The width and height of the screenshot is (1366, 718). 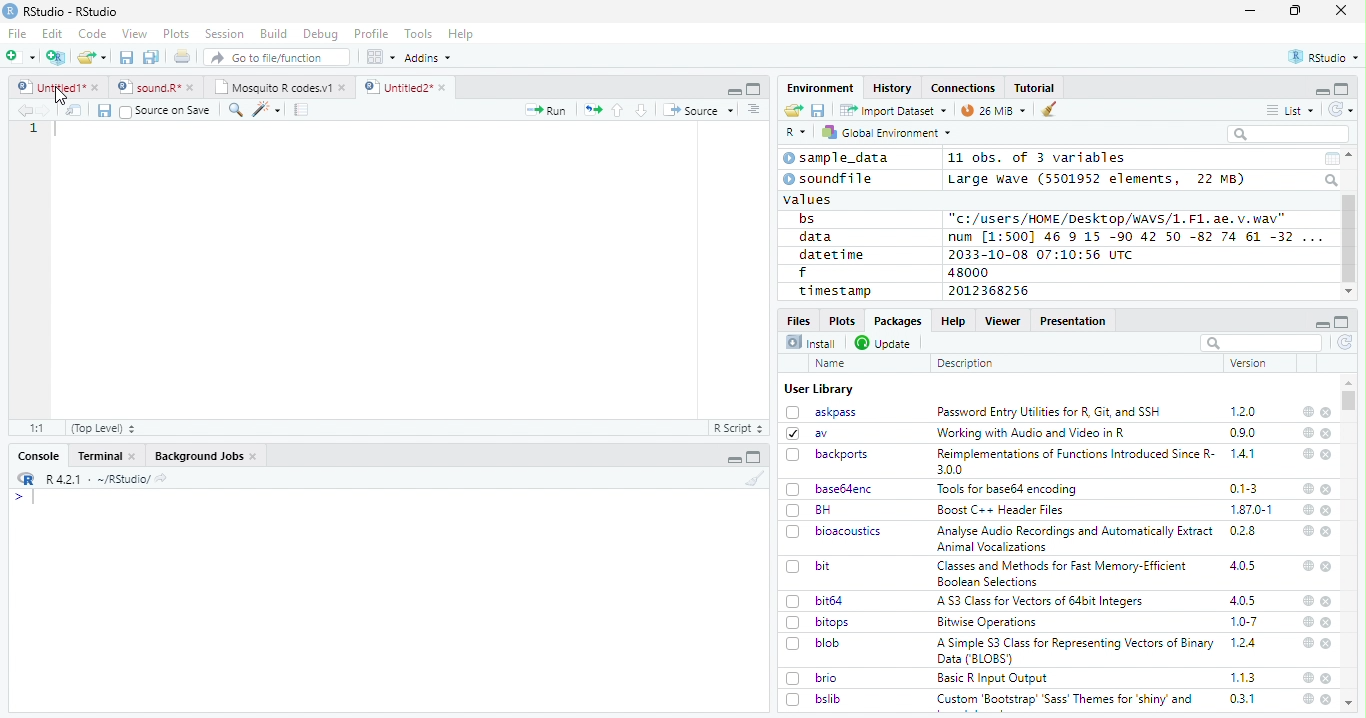 What do you see at coordinates (995, 678) in the screenshot?
I see `Basic R Input Output` at bounding box center [995, 678].